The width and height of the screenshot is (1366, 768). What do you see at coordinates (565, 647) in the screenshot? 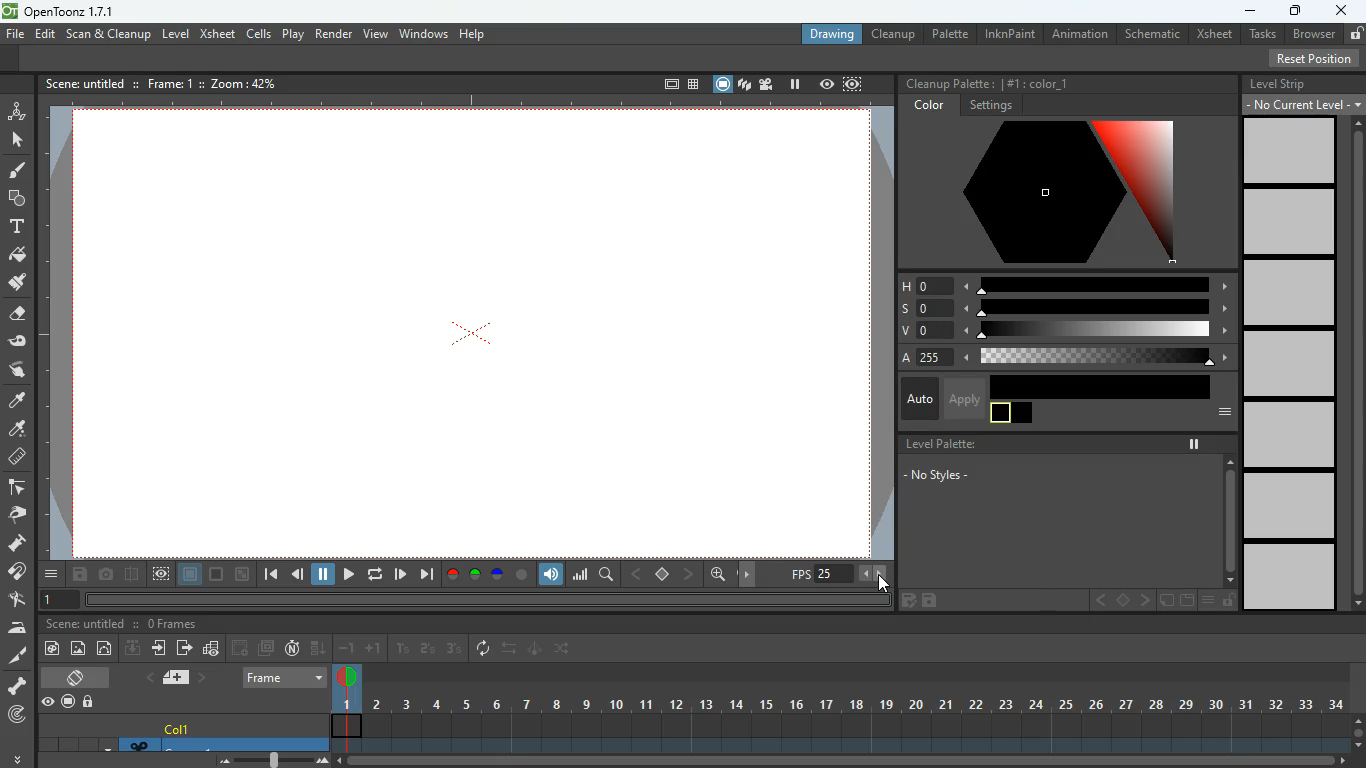
I see `switch` at bounding box center [565, 647].